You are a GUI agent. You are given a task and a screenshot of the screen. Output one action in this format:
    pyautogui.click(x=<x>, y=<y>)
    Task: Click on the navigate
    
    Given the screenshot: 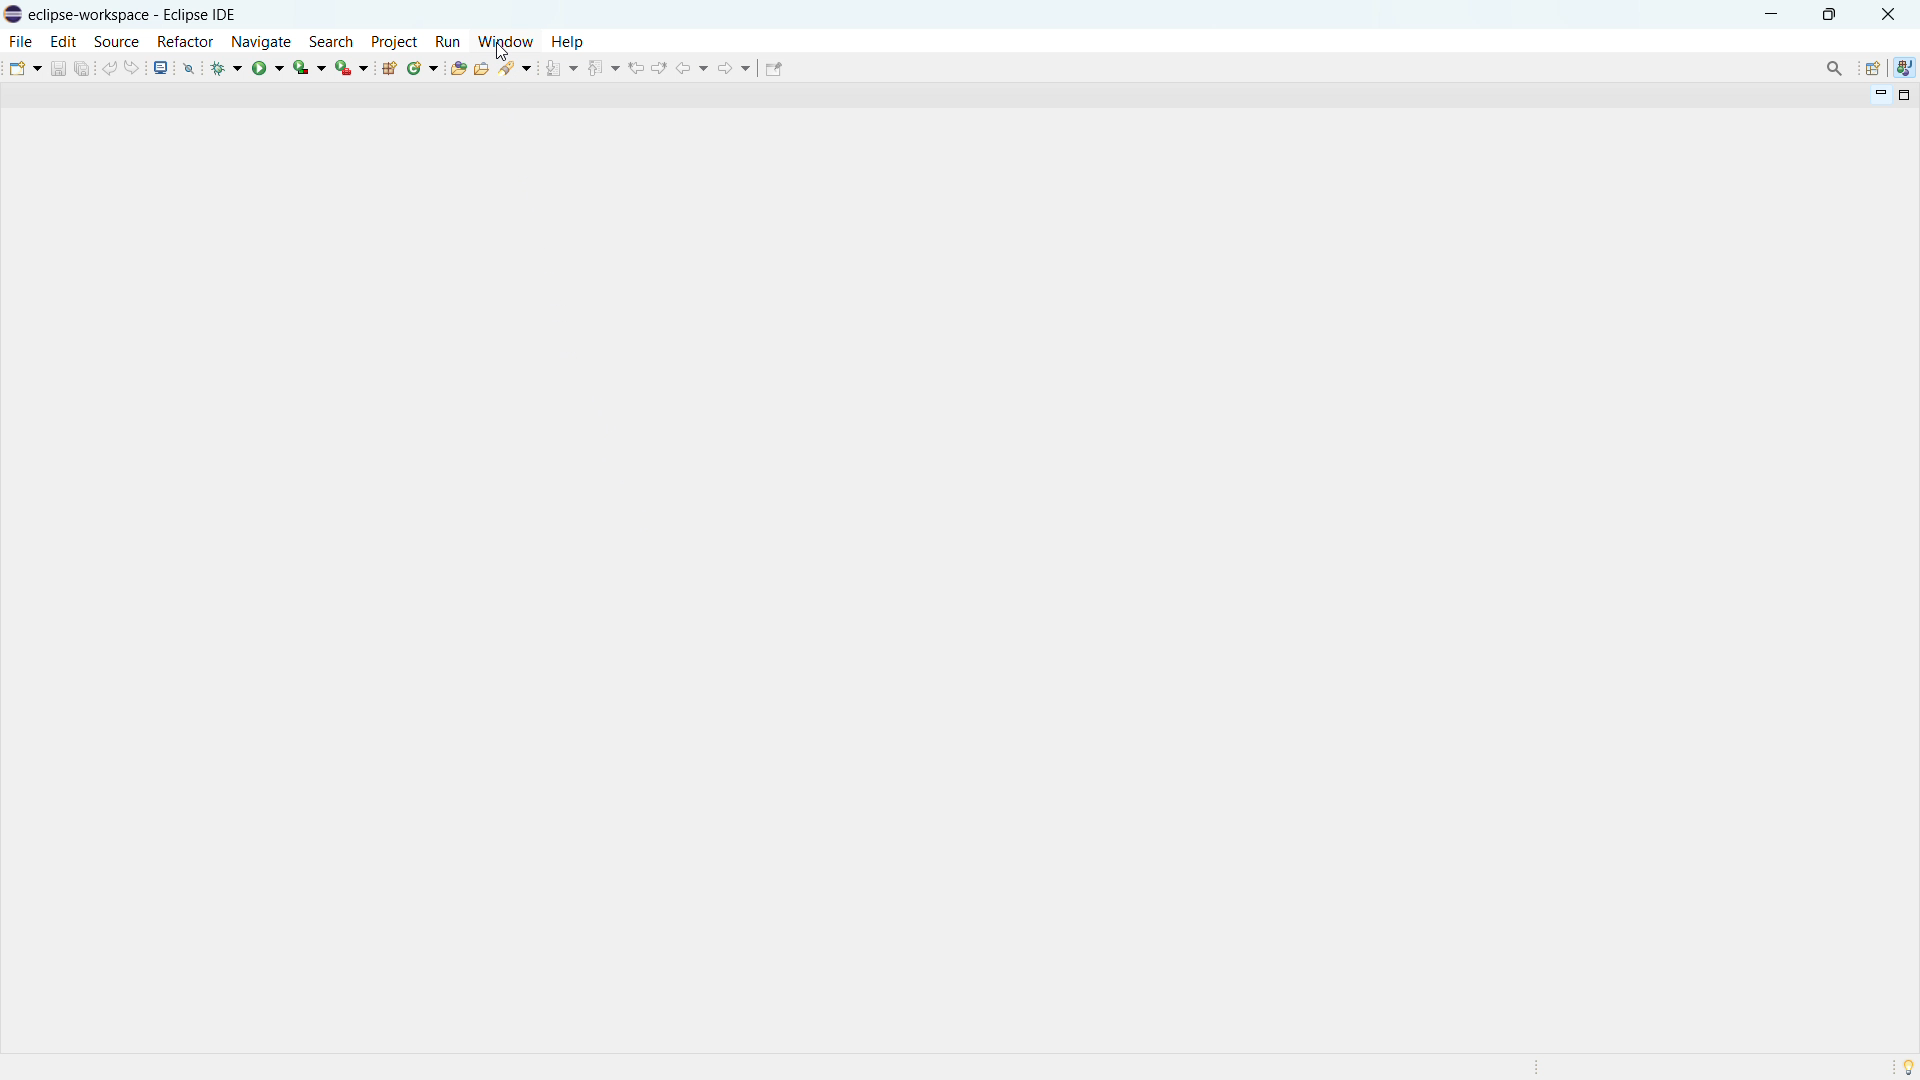 What is the action you would take?
    pyautogui.click(x=261, y=41)
    